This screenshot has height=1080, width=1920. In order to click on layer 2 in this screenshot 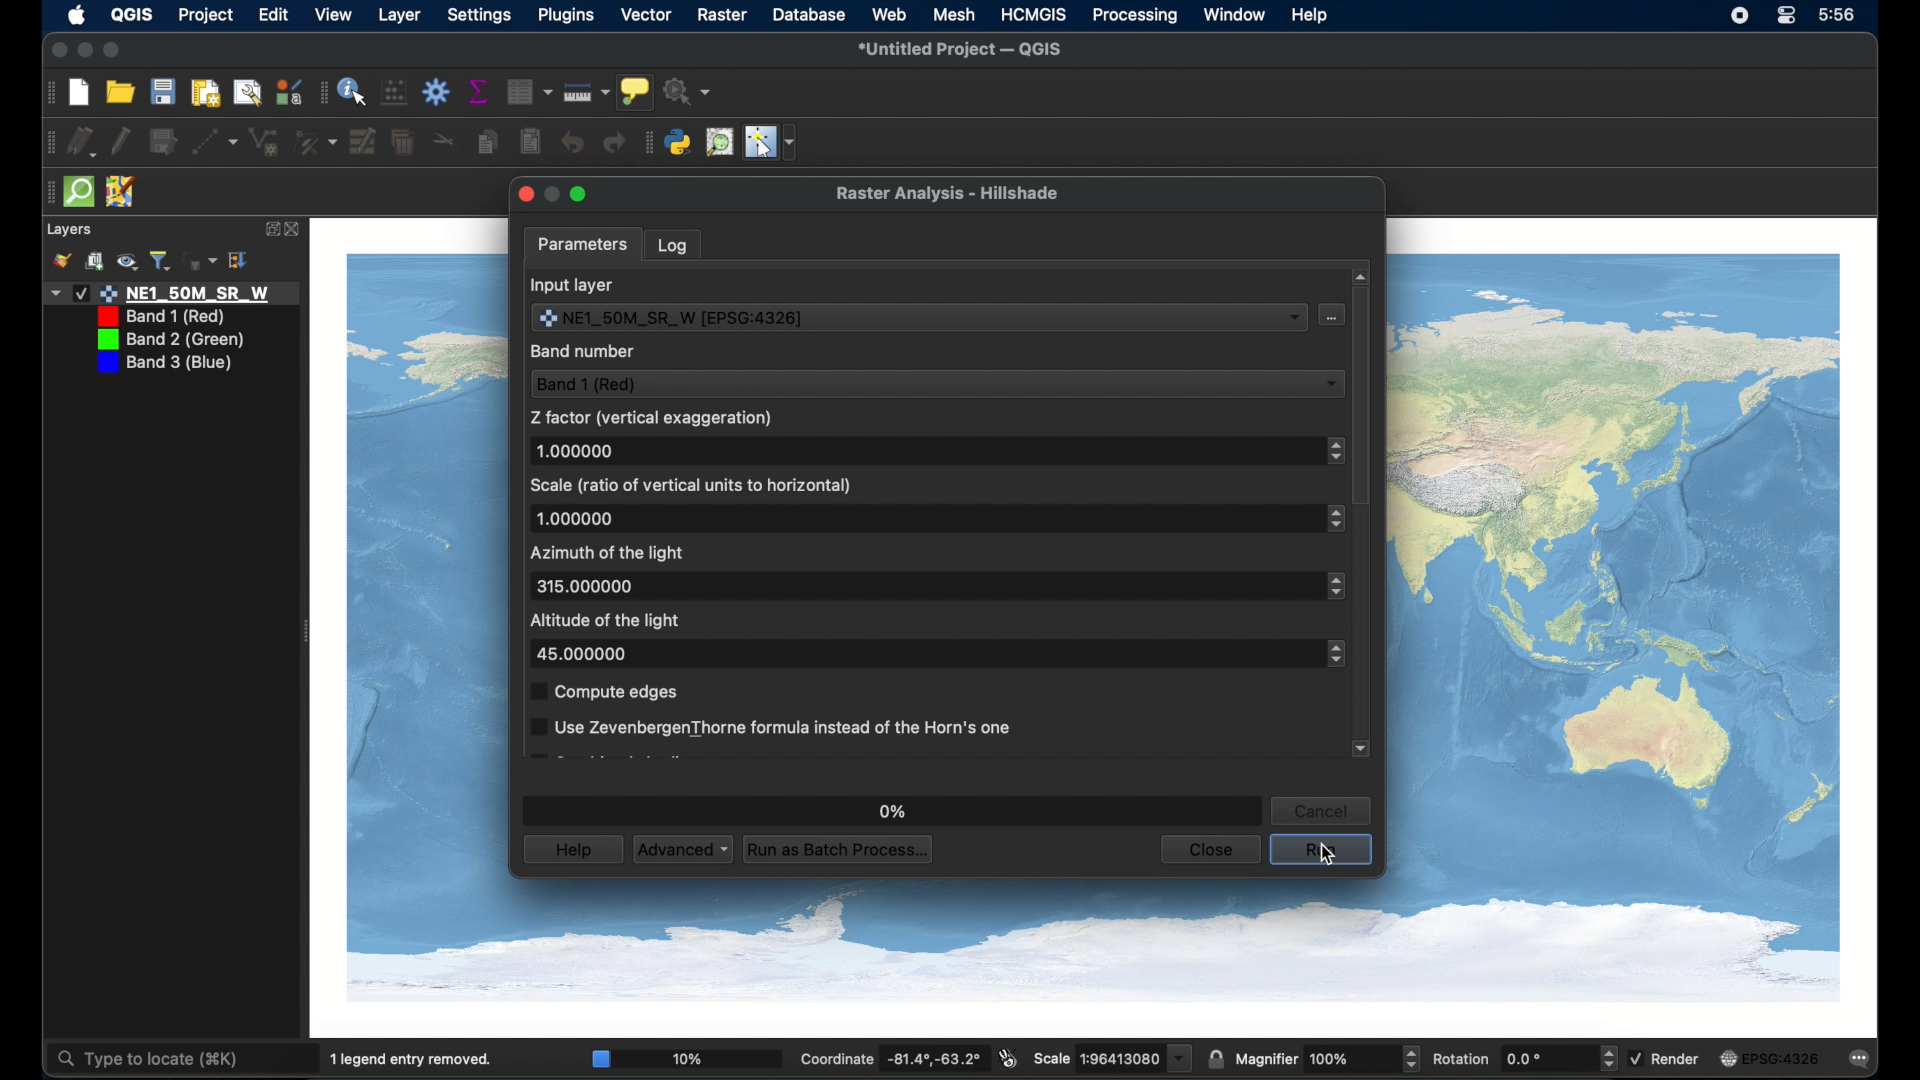, I will do `click(156, 317)`.